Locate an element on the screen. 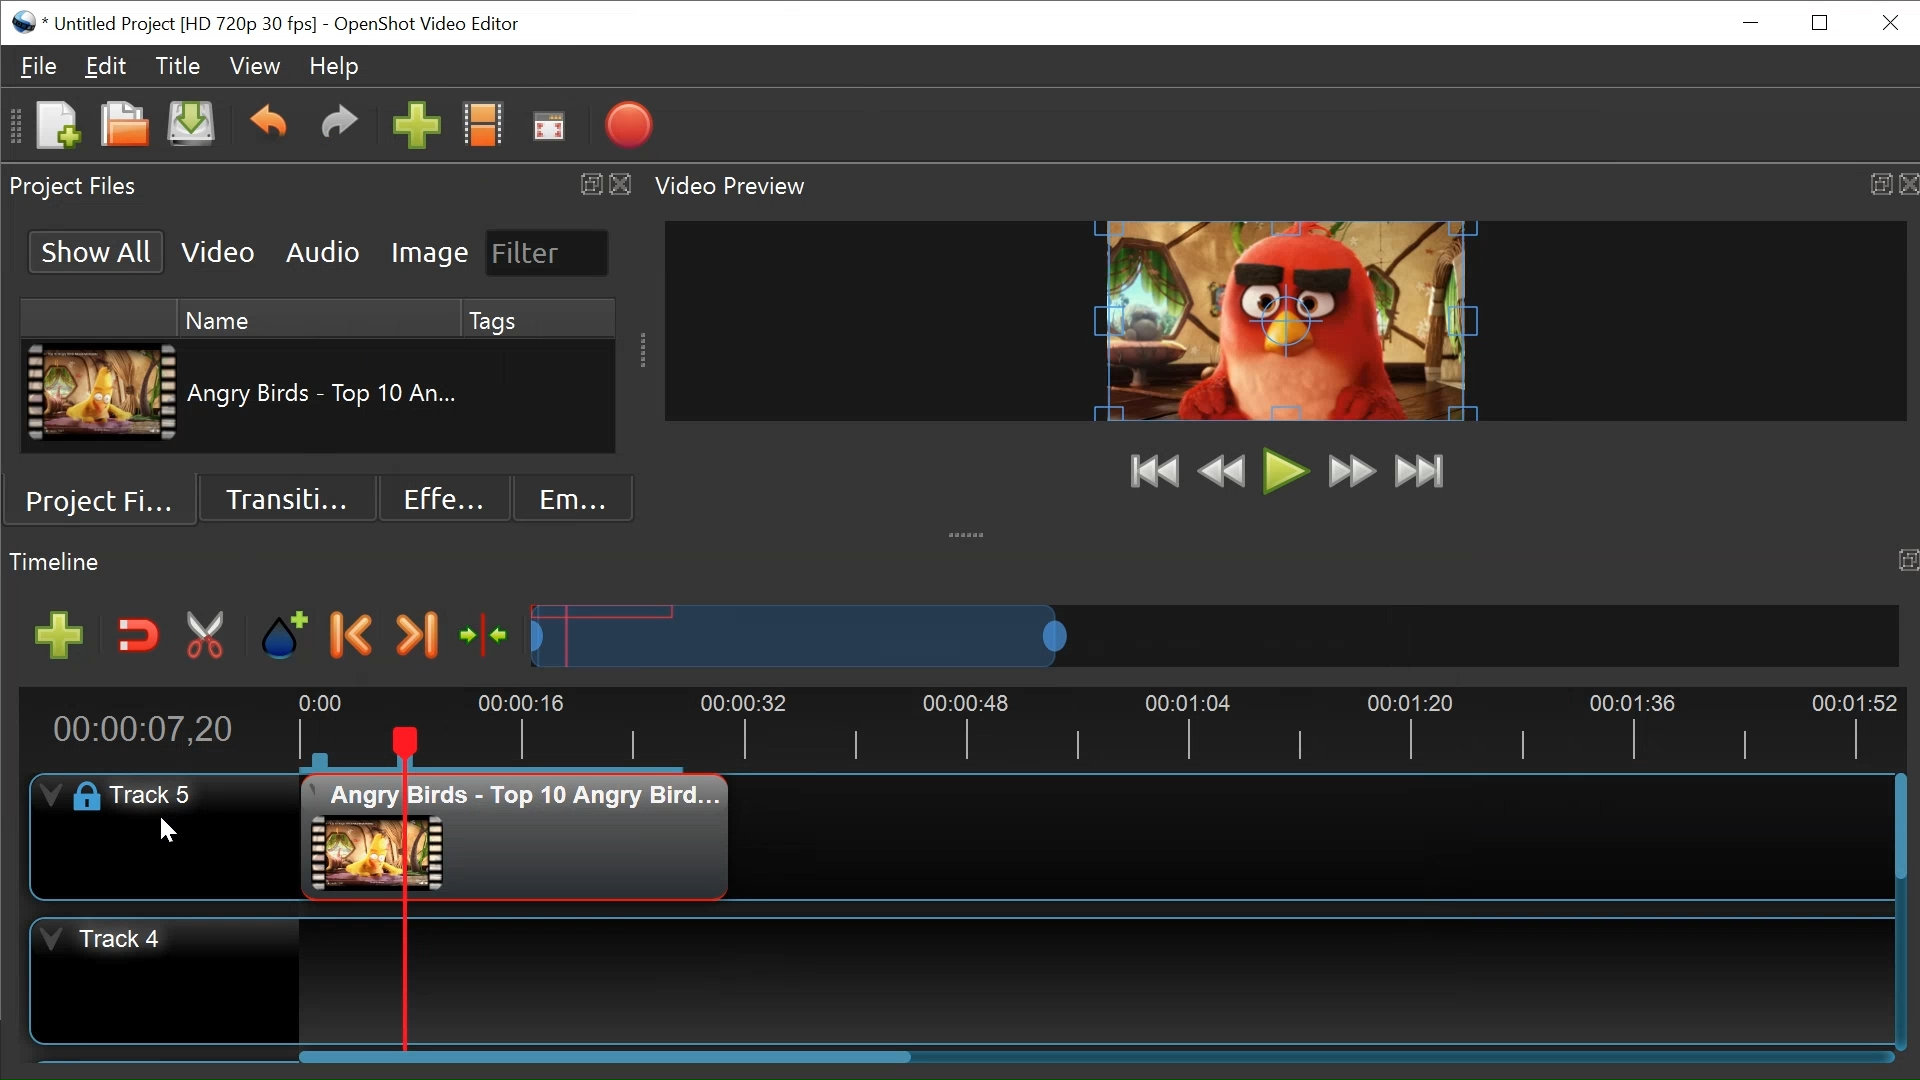 This screenshot has height=1080, width=1920. Cursor is located at coordinates (175, 832).